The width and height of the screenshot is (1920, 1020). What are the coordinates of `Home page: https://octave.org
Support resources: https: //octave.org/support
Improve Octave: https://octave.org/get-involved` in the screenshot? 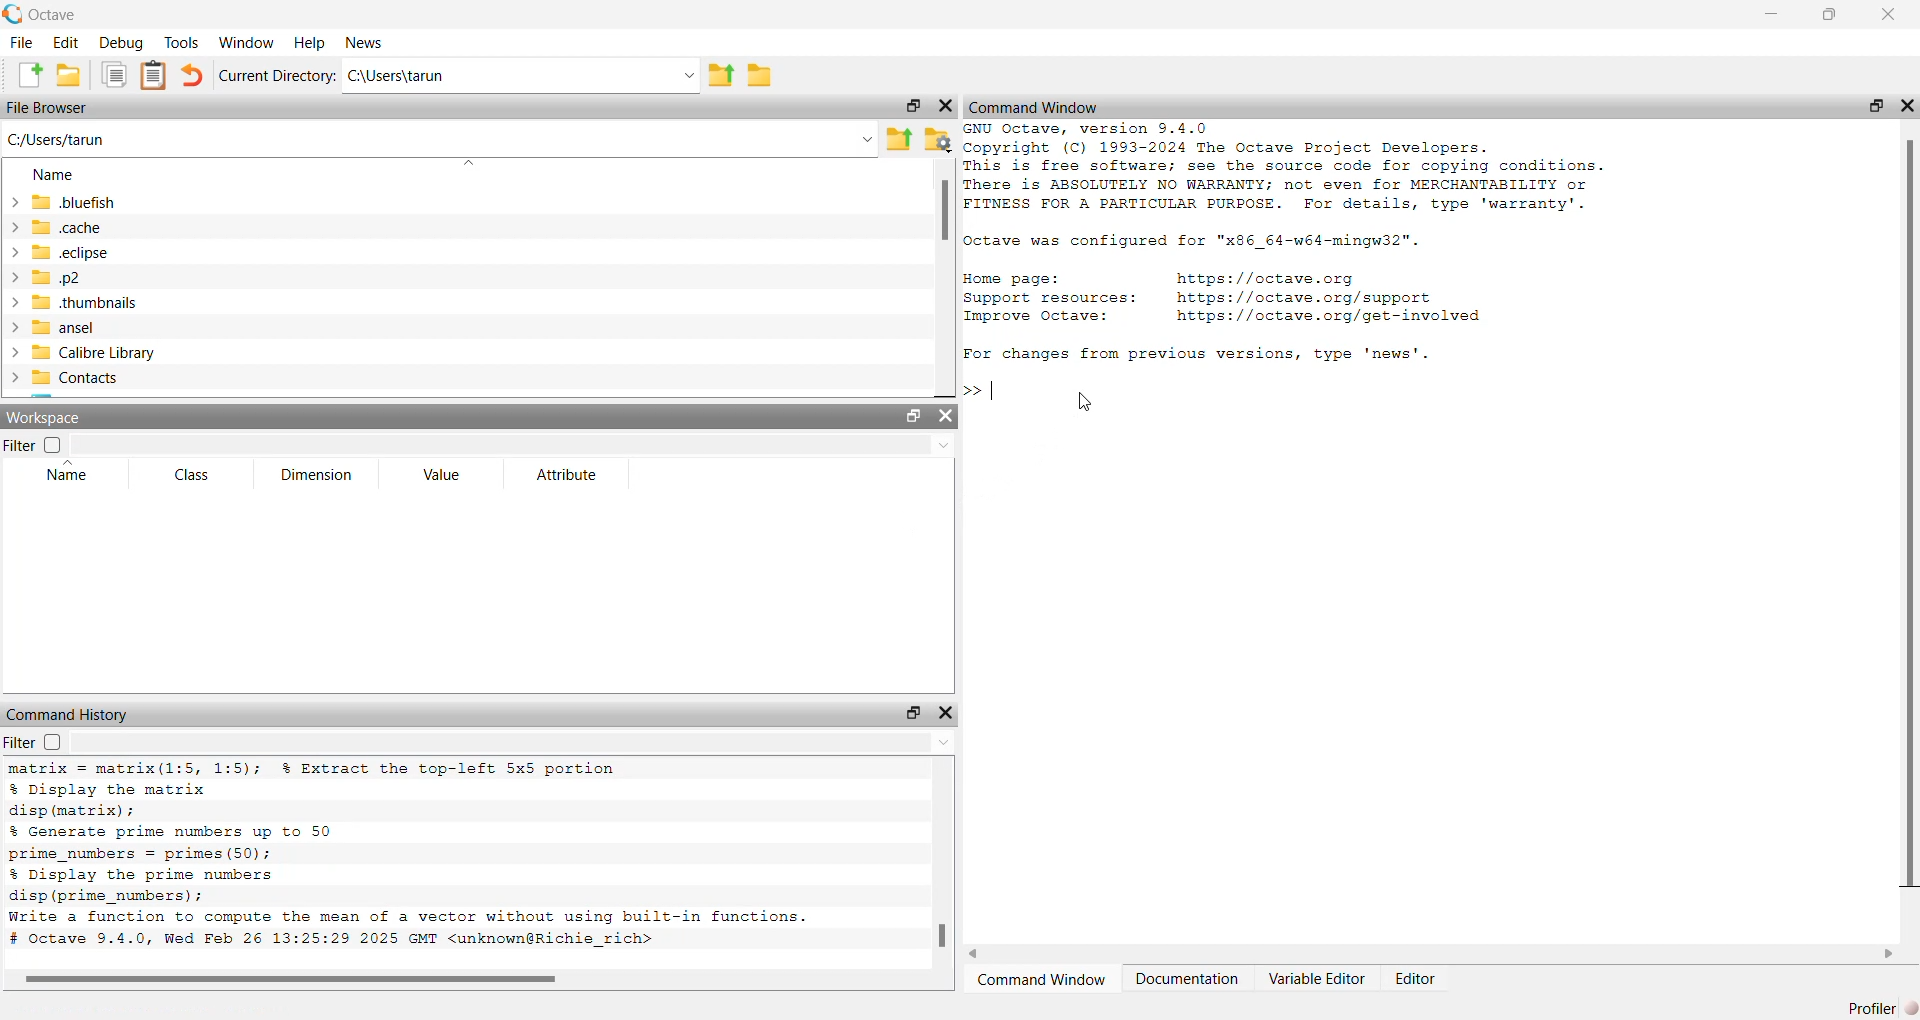 It's located at (1226, 299).